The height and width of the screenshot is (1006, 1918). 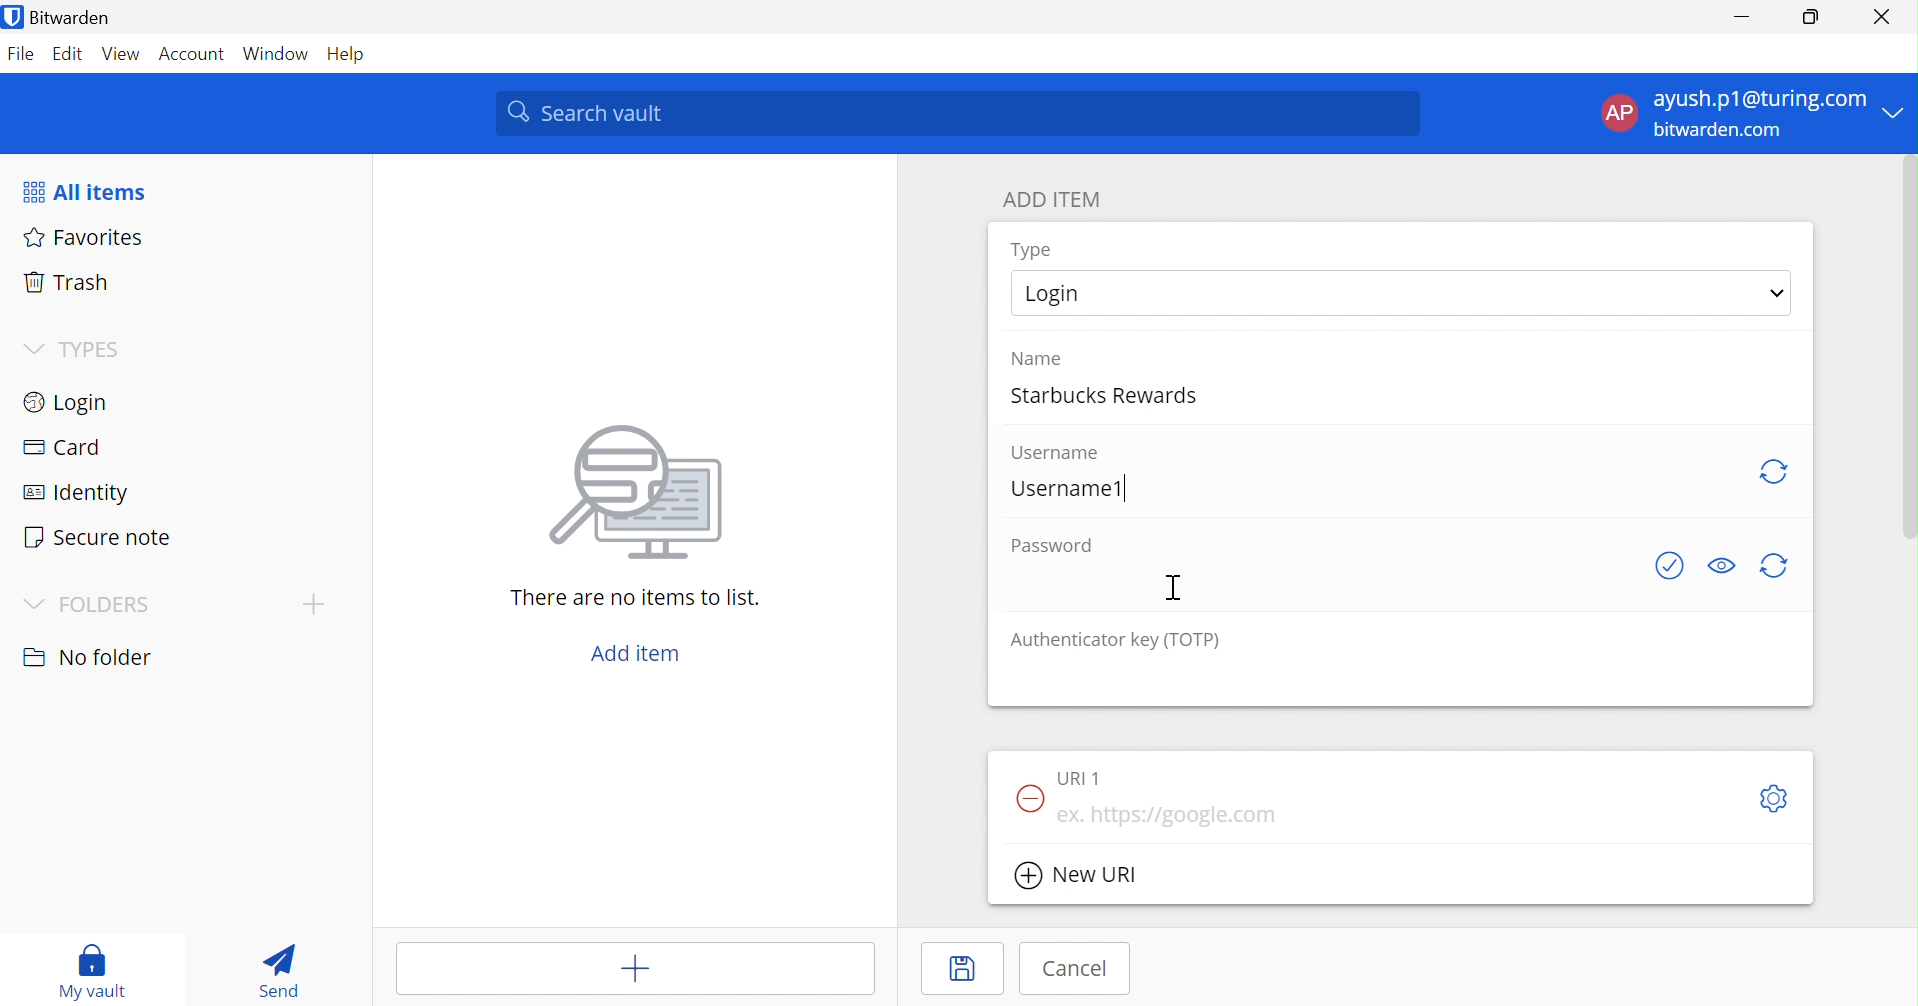 I want to click on Bitwarden, so click(x=61, y=17).